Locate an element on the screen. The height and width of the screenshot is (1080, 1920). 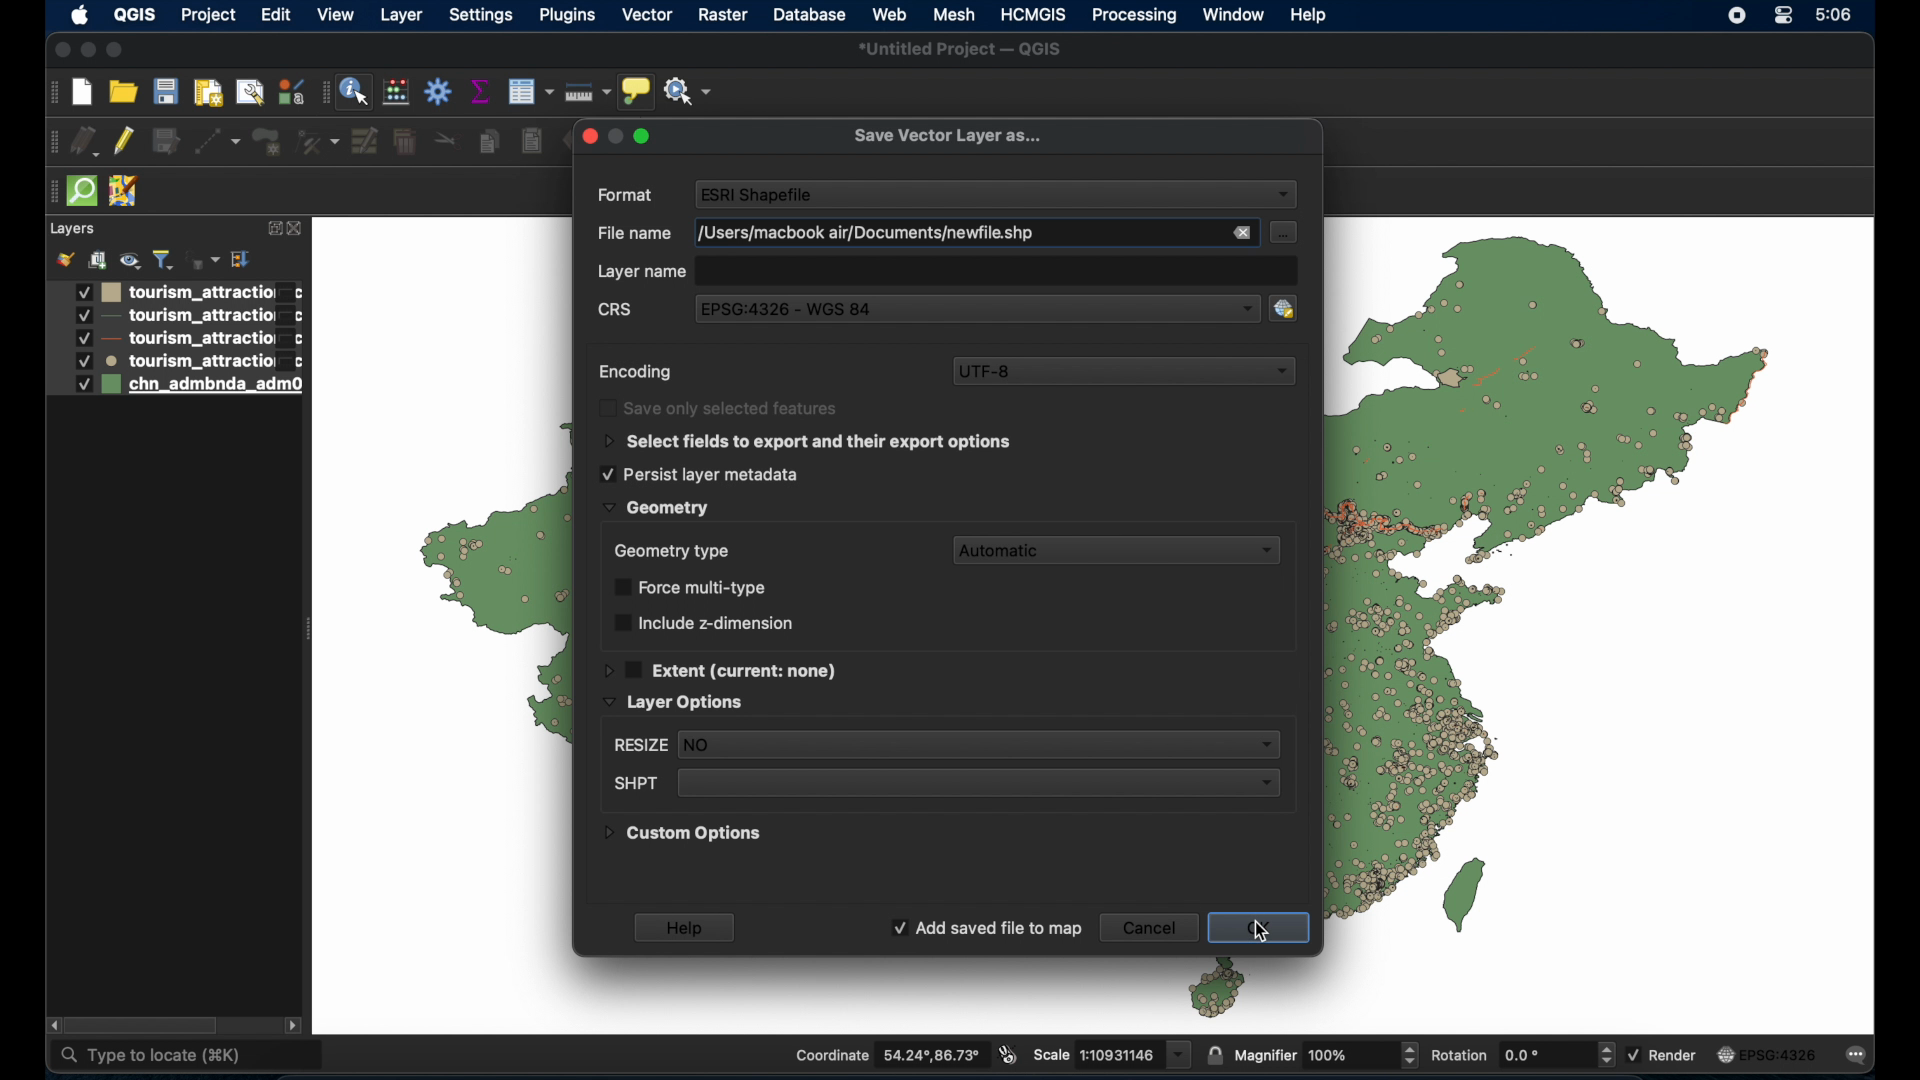
minimize is located at coordinates (89, 51).